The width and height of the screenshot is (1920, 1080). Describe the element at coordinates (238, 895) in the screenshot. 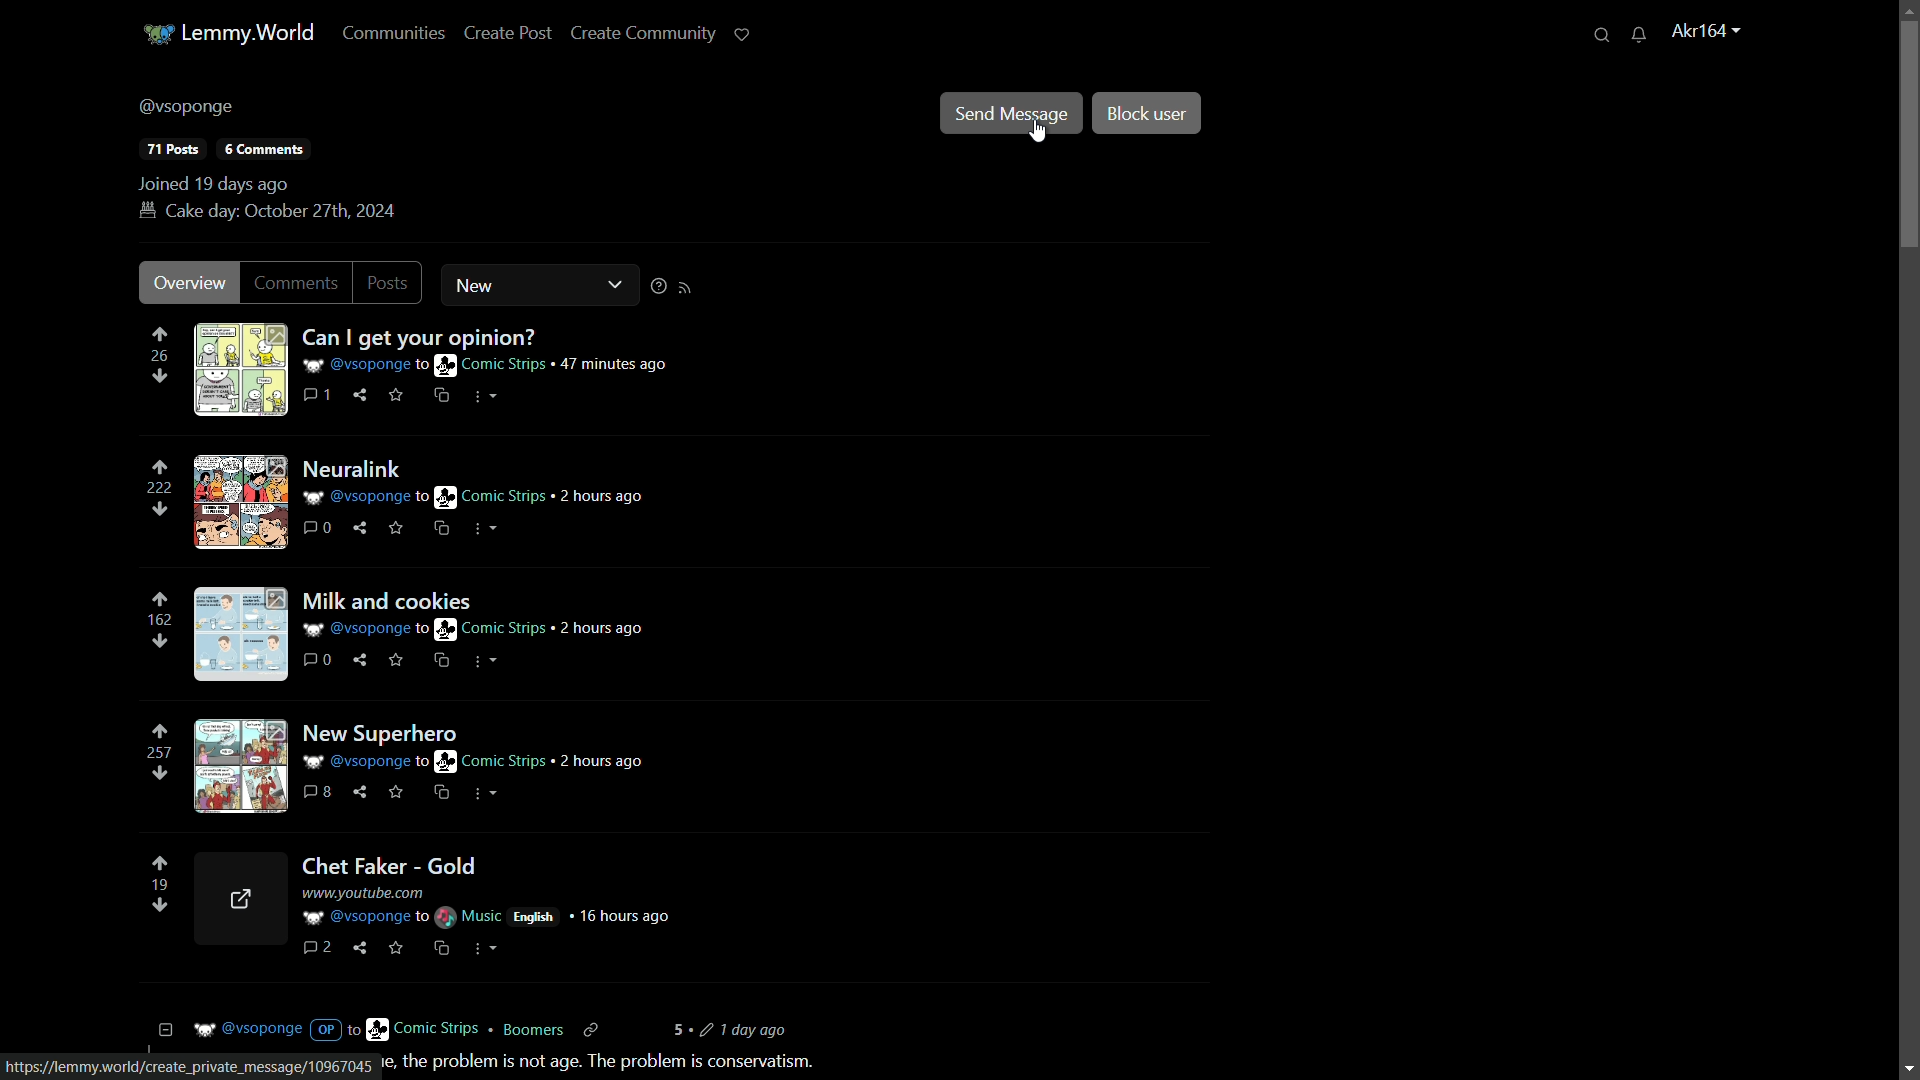

I see `image` at that location.